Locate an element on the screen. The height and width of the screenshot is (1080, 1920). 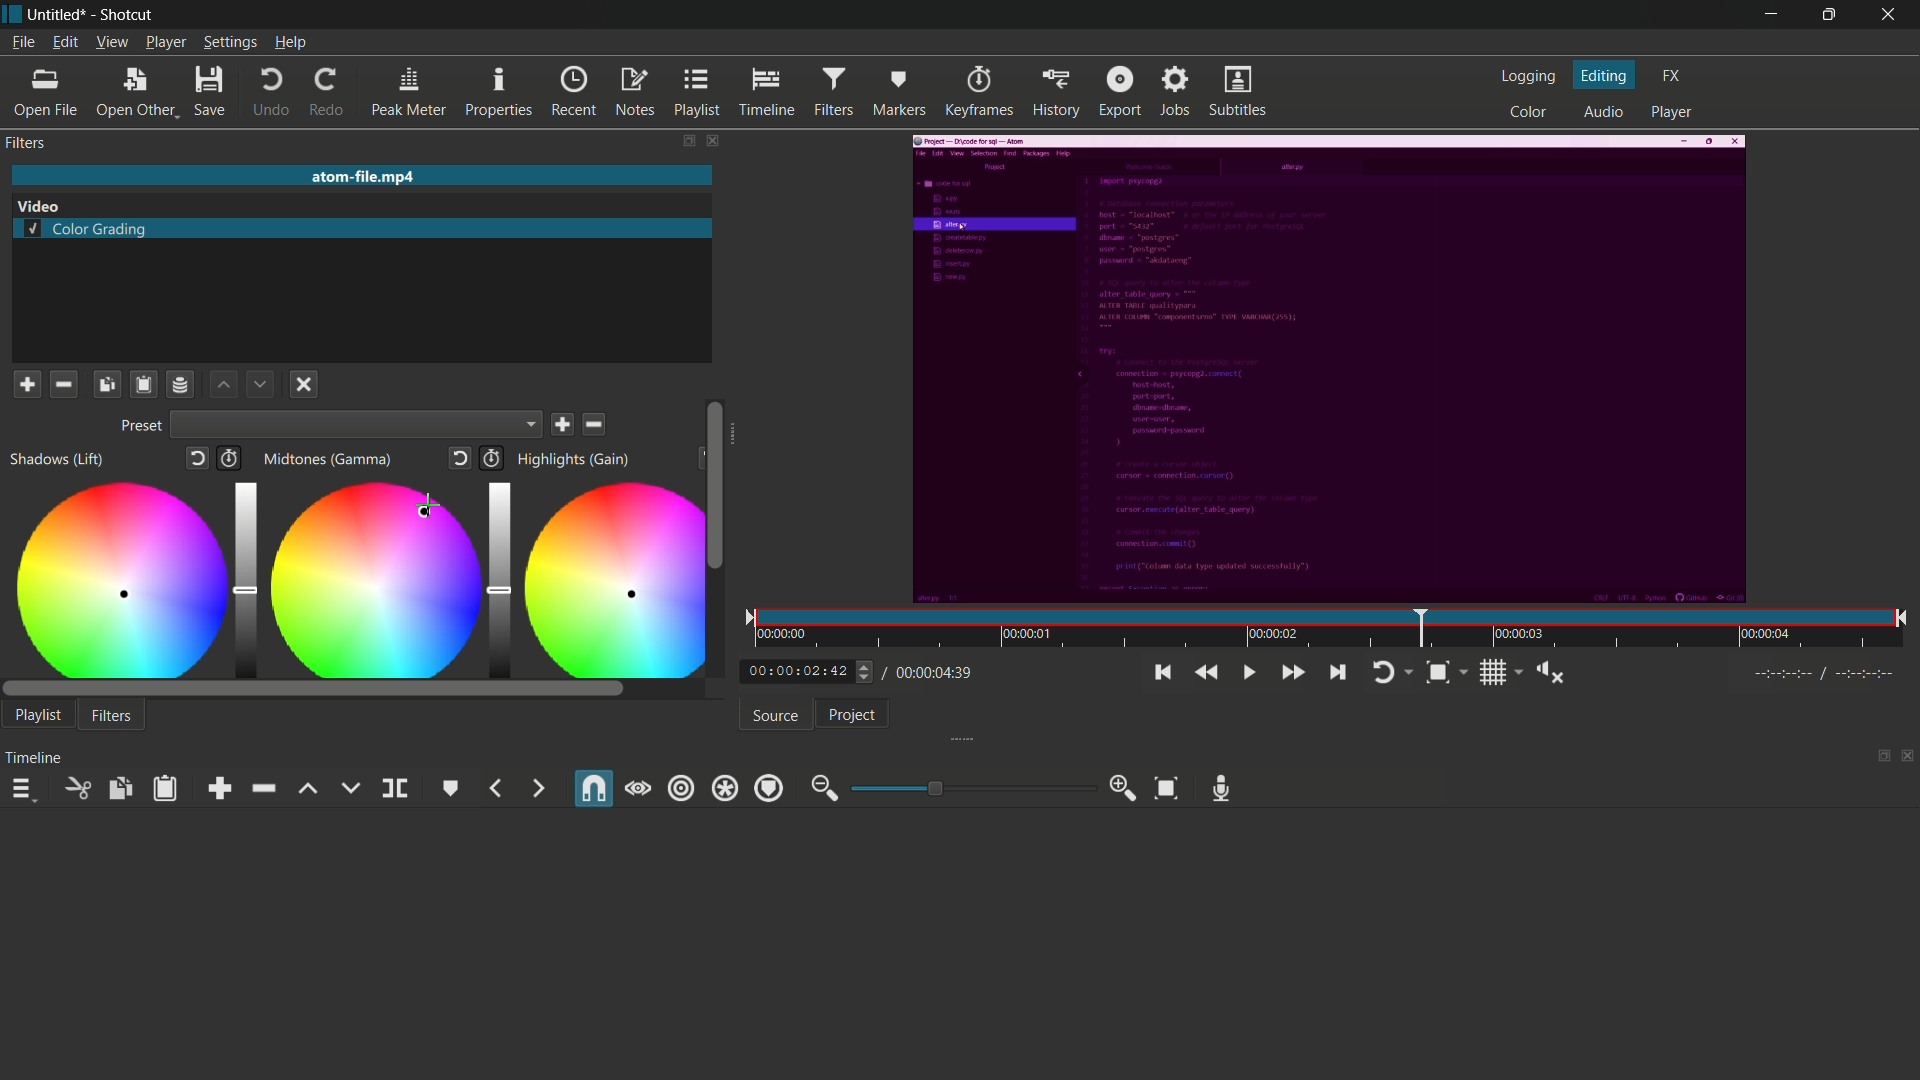
notes is located at coordinates (633, 92).